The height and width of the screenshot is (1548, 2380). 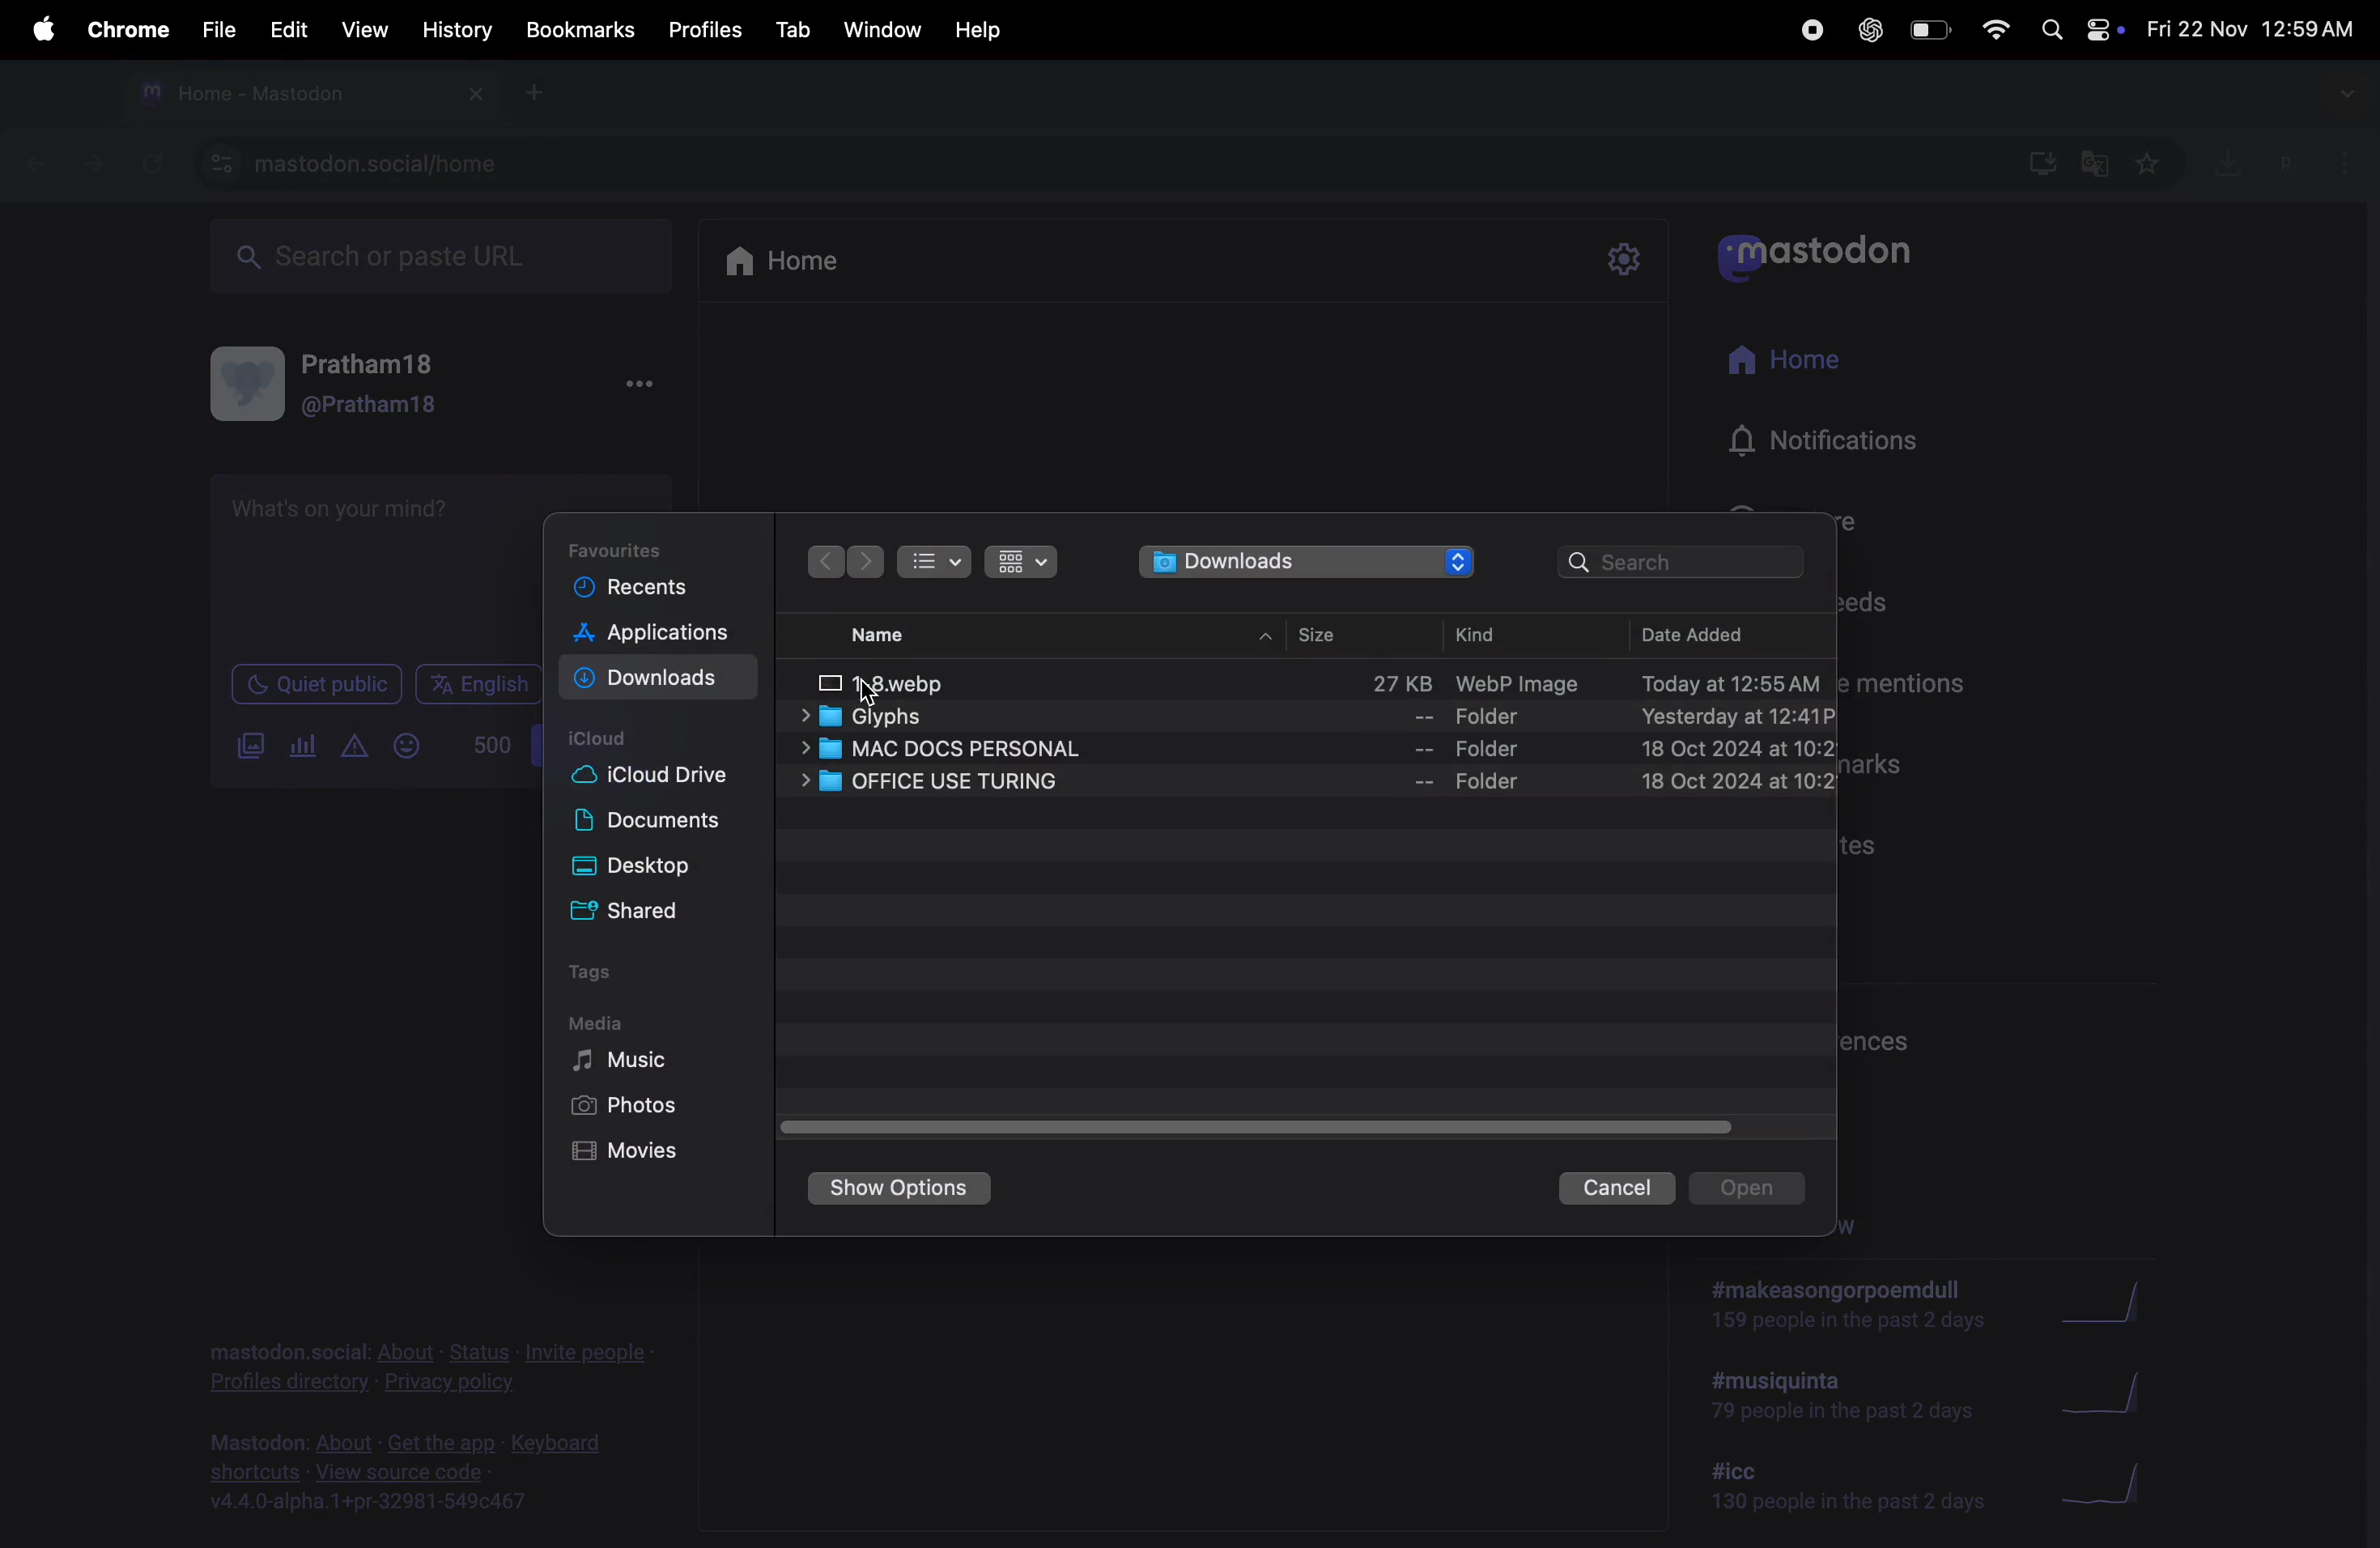 I want to click on display picture, so click(x=247, y=386).